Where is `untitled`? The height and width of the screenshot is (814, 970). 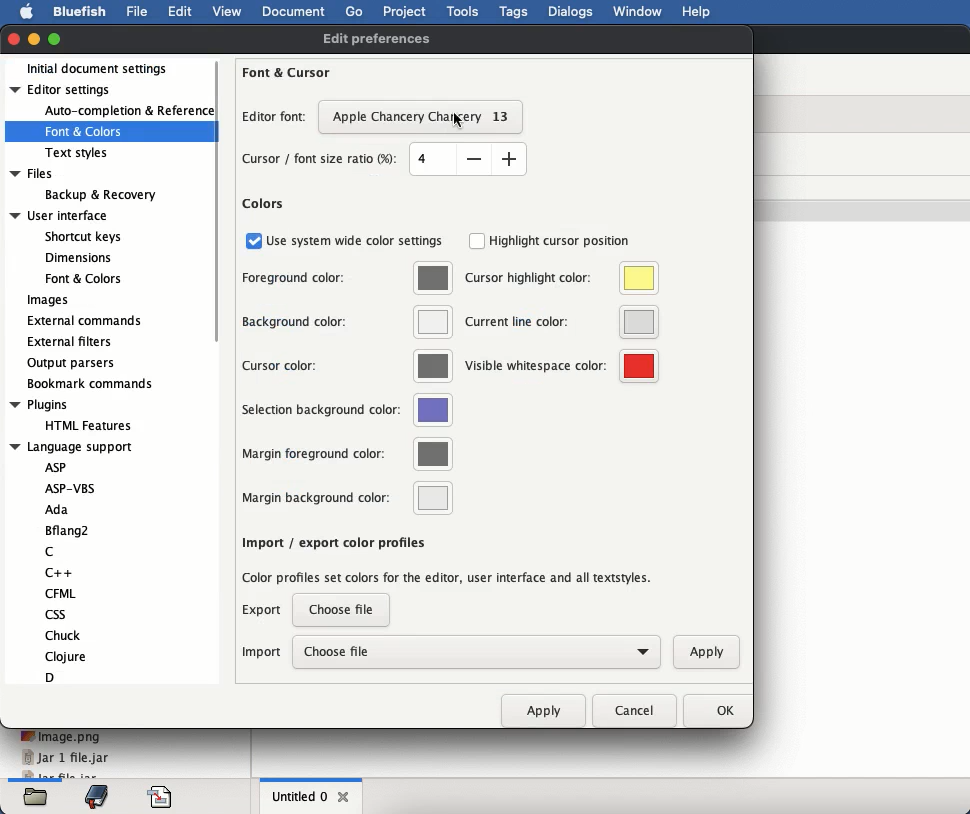
untitled is located at coordinates (299, 795).